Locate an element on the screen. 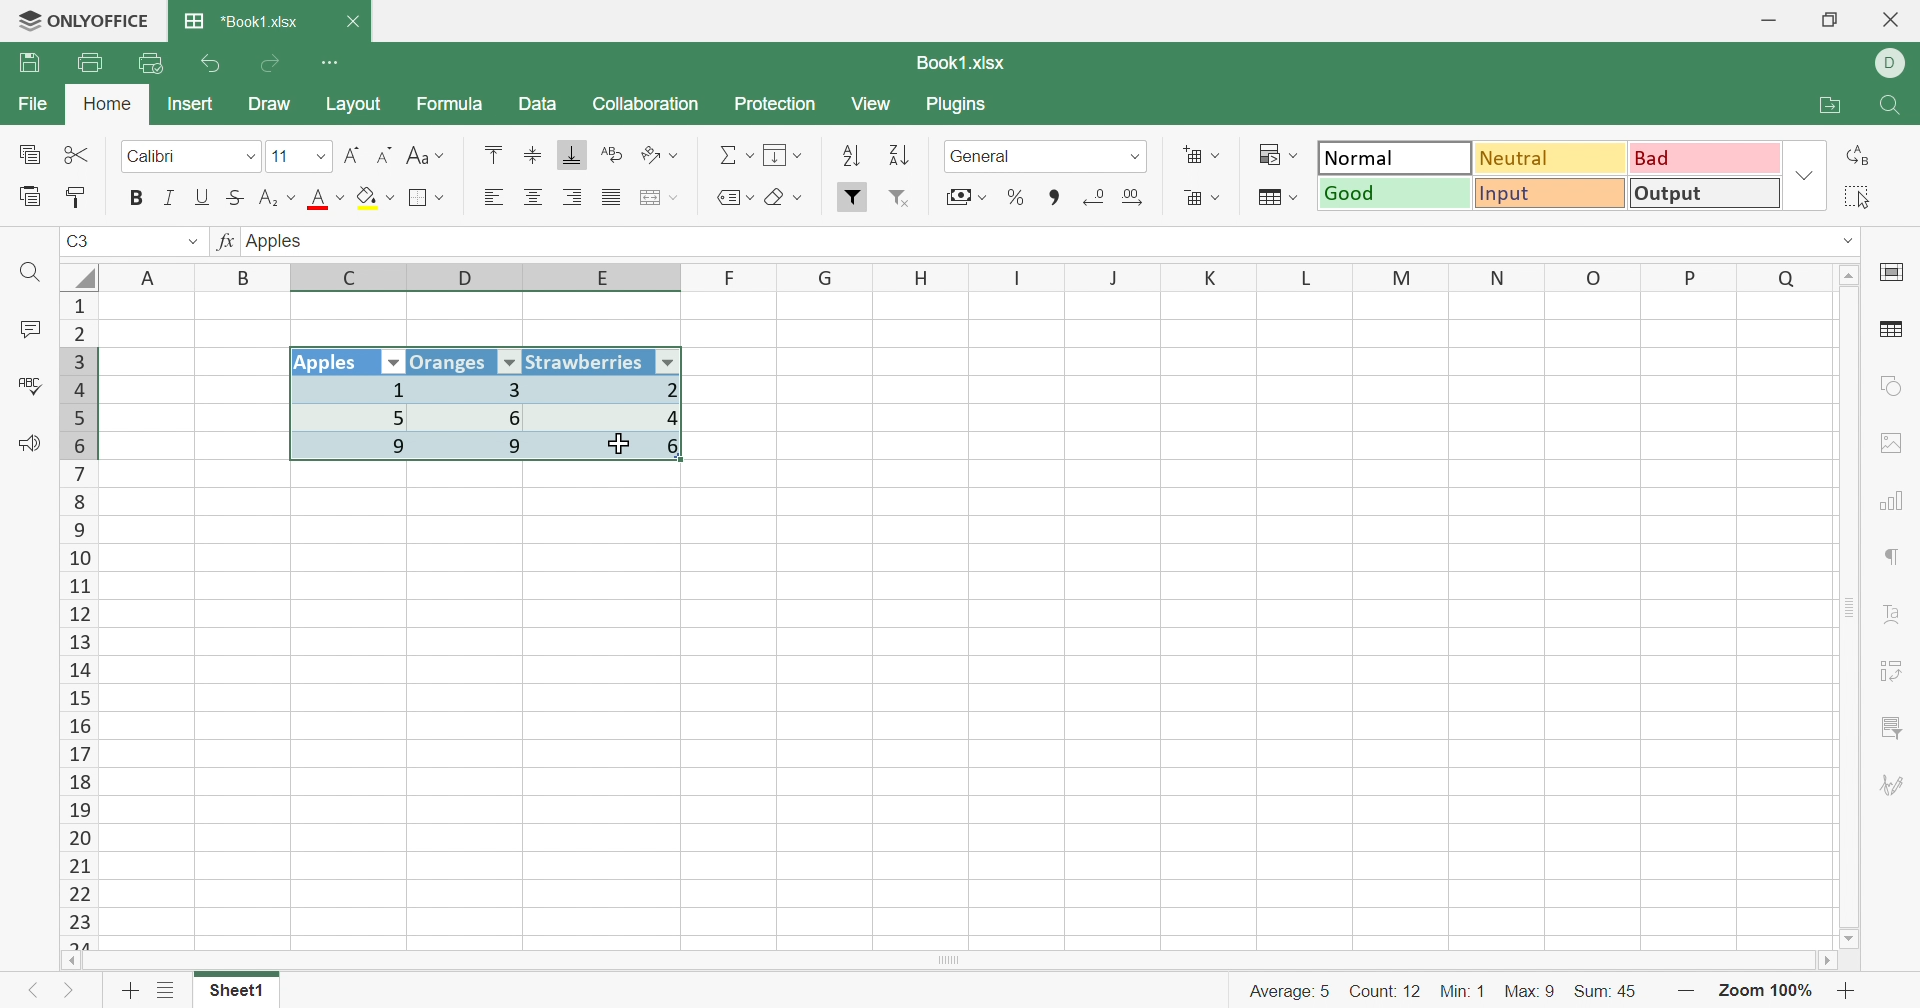  6 is located at coordinates (480, 417).